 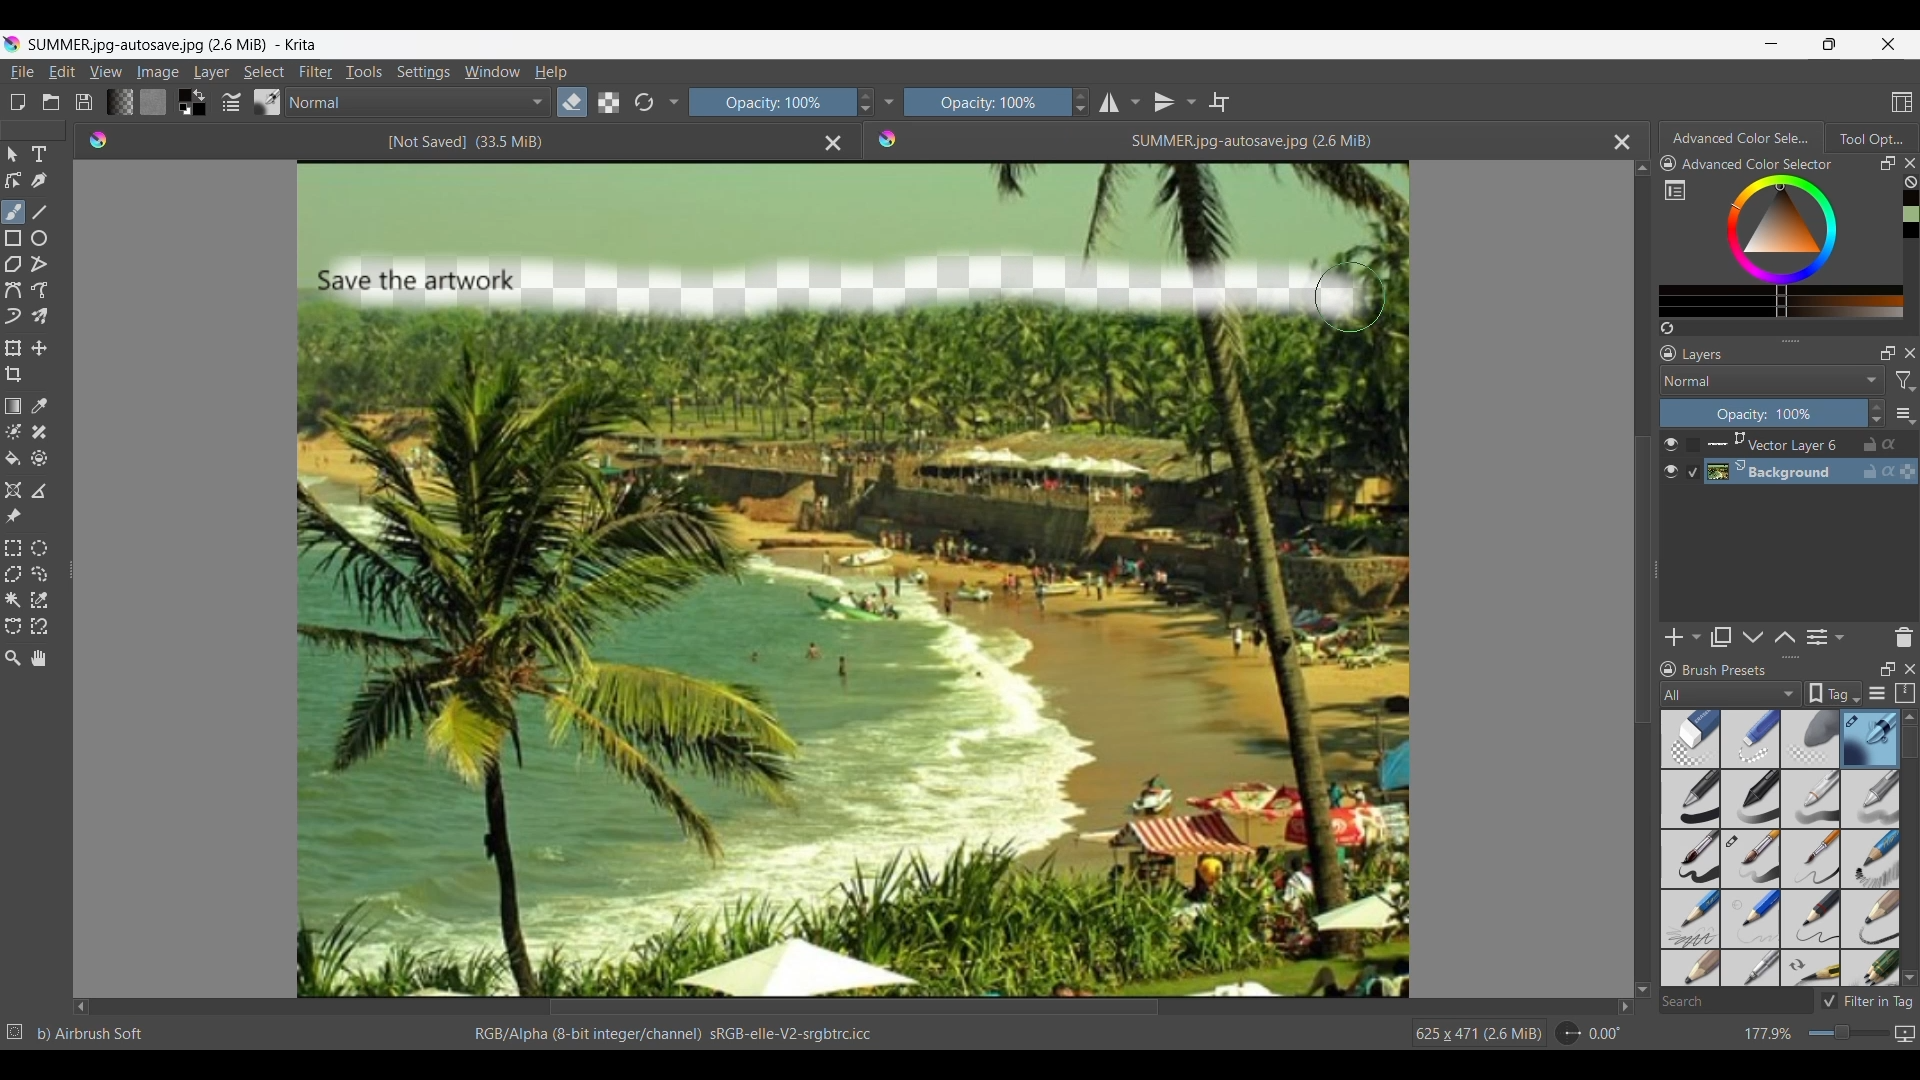 What do you see at coordinates (38, 658) in the screenshot?
I see `Pan tool` at bounding box center [38, 658].